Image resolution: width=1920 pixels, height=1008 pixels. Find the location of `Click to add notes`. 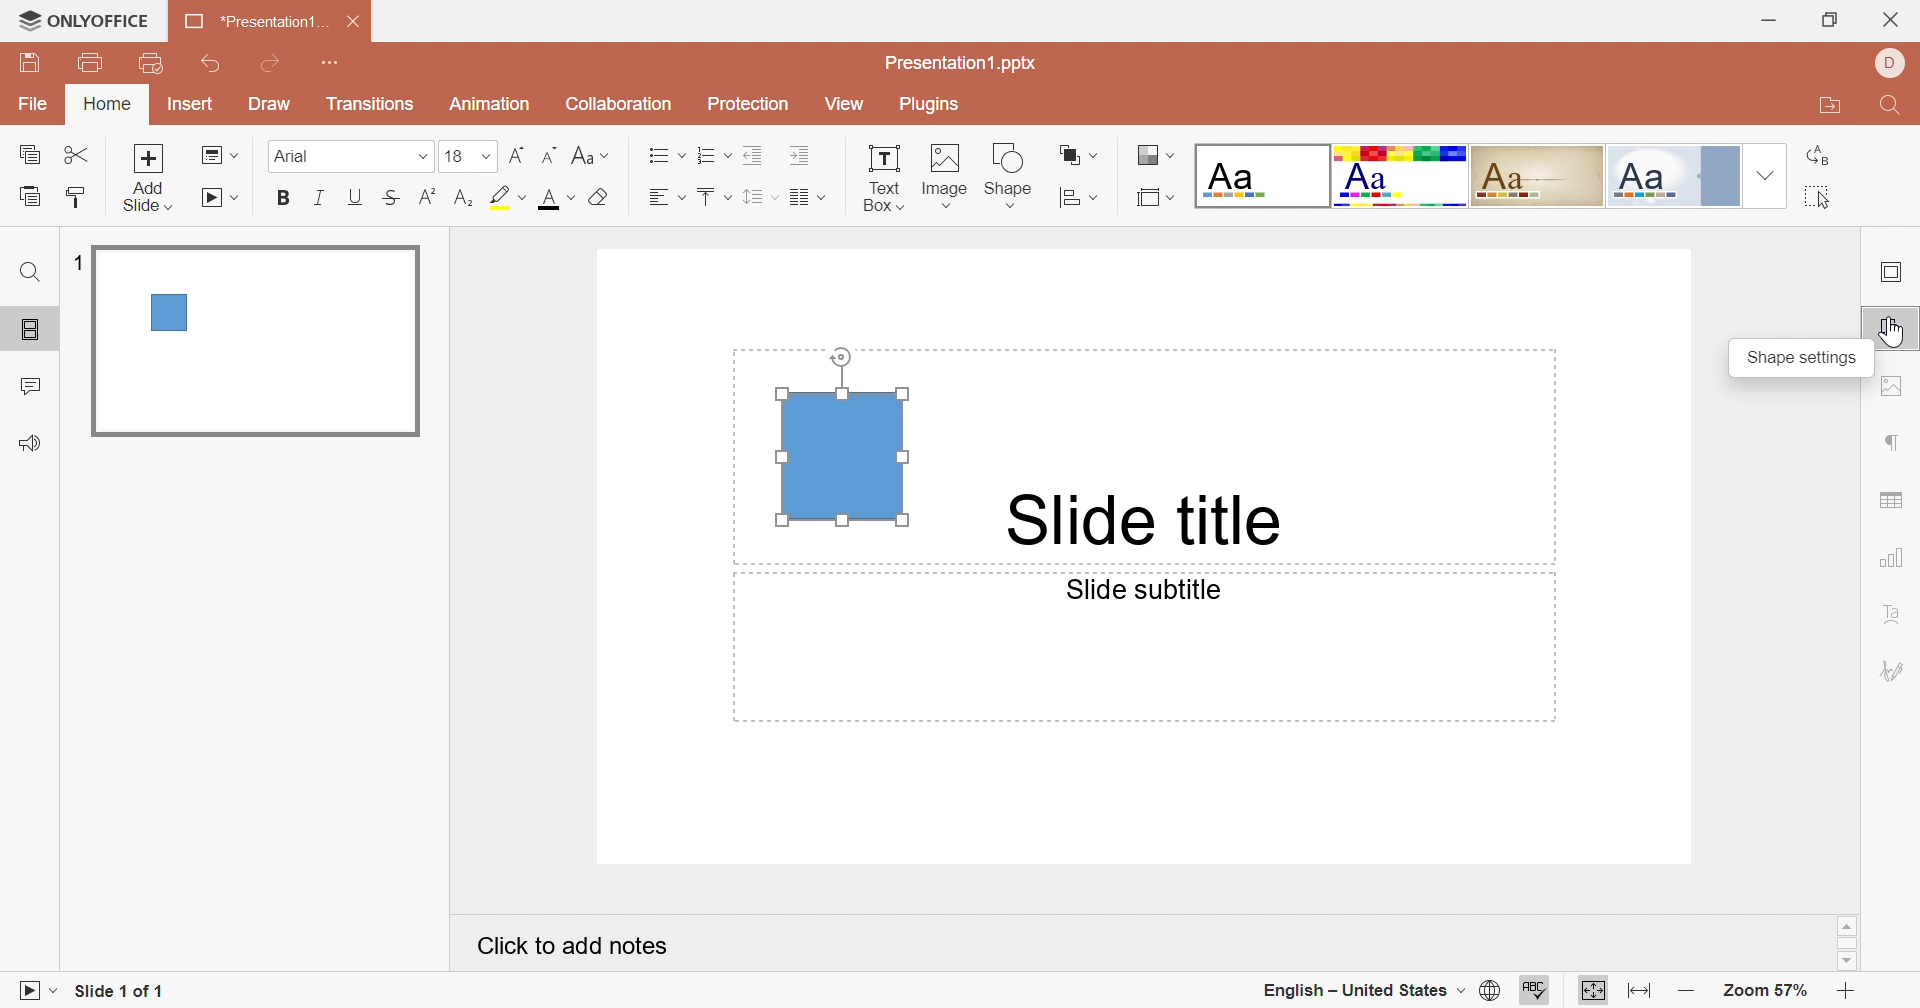

Click to add notes is located at coordinates (574, 950).